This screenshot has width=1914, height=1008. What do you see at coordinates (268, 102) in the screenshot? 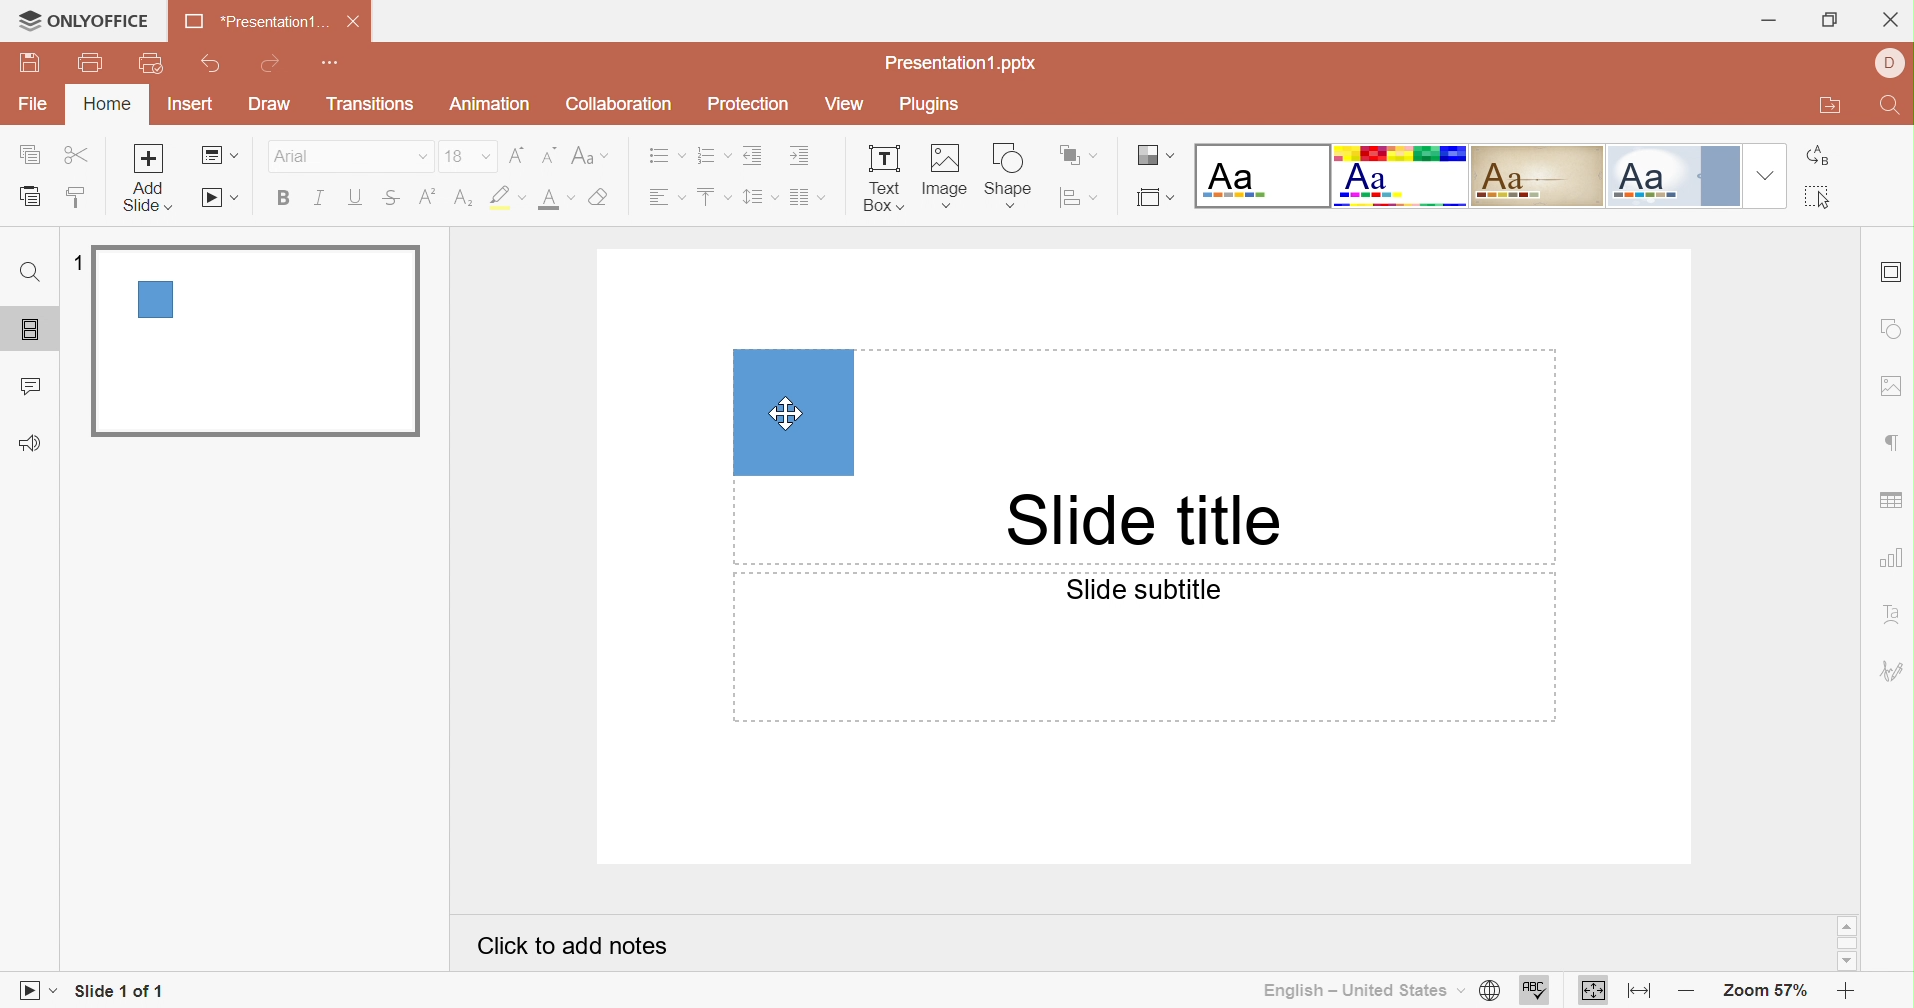
I see `Draw` at bounding box center [268, 102].